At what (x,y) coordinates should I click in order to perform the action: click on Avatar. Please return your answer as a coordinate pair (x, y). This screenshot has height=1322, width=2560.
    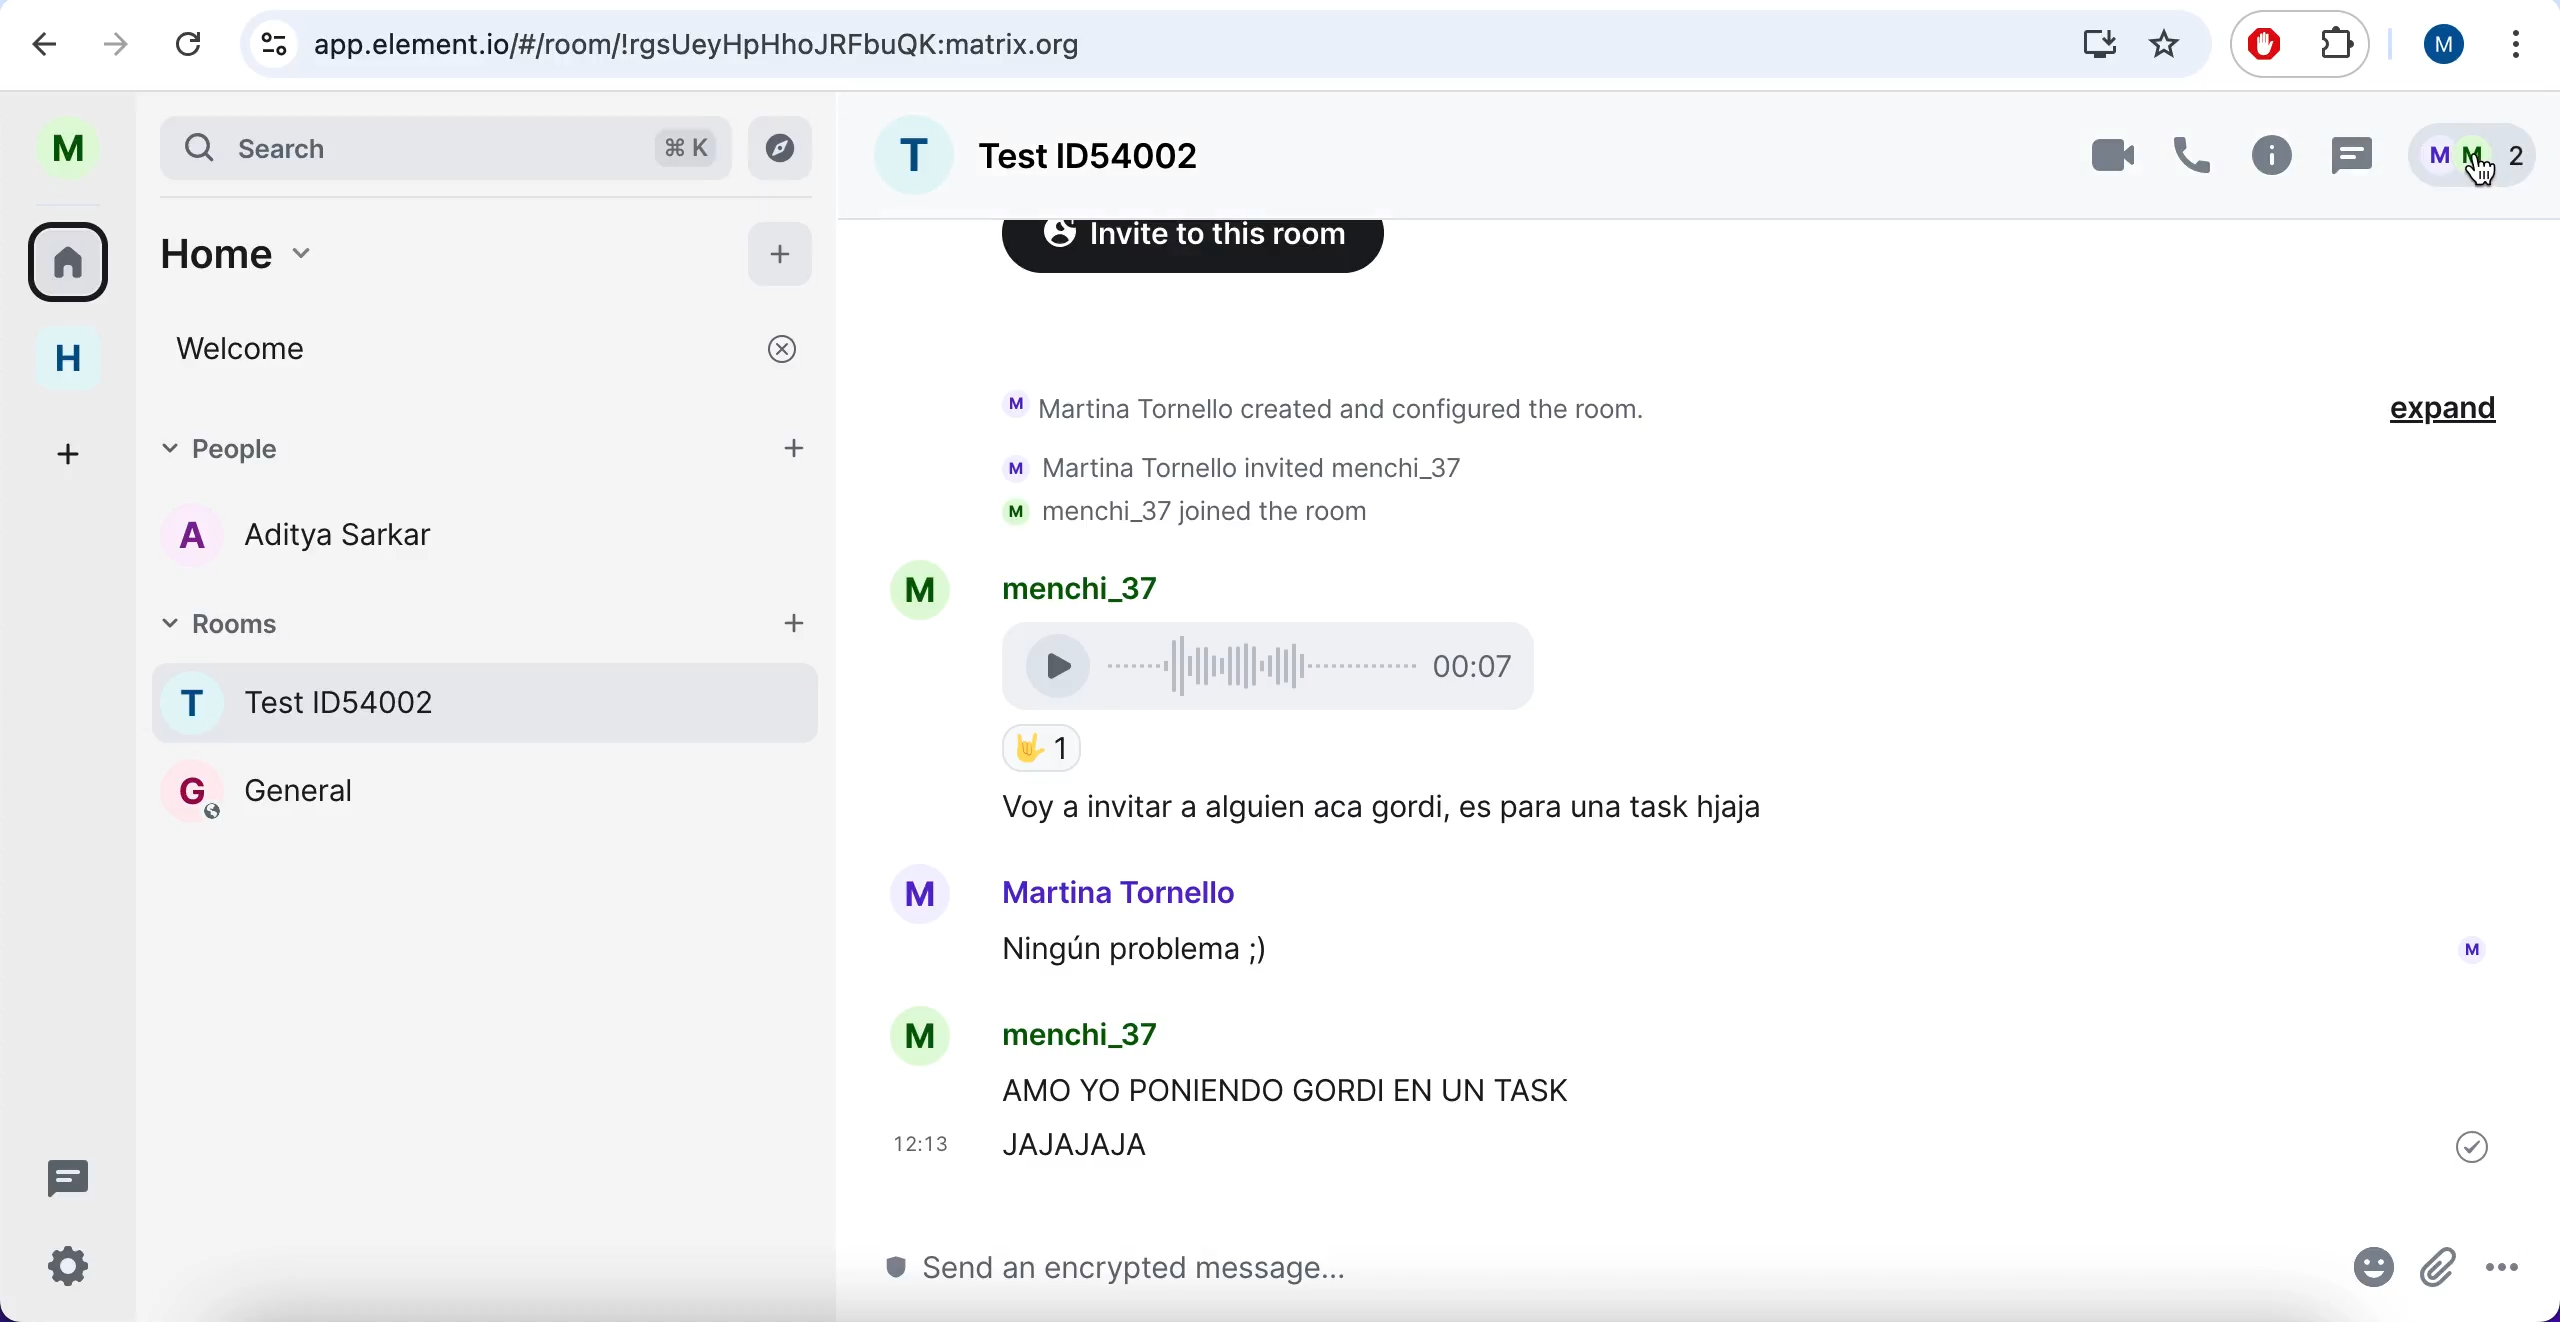
    Looking at the image, I should click on (915, 593).